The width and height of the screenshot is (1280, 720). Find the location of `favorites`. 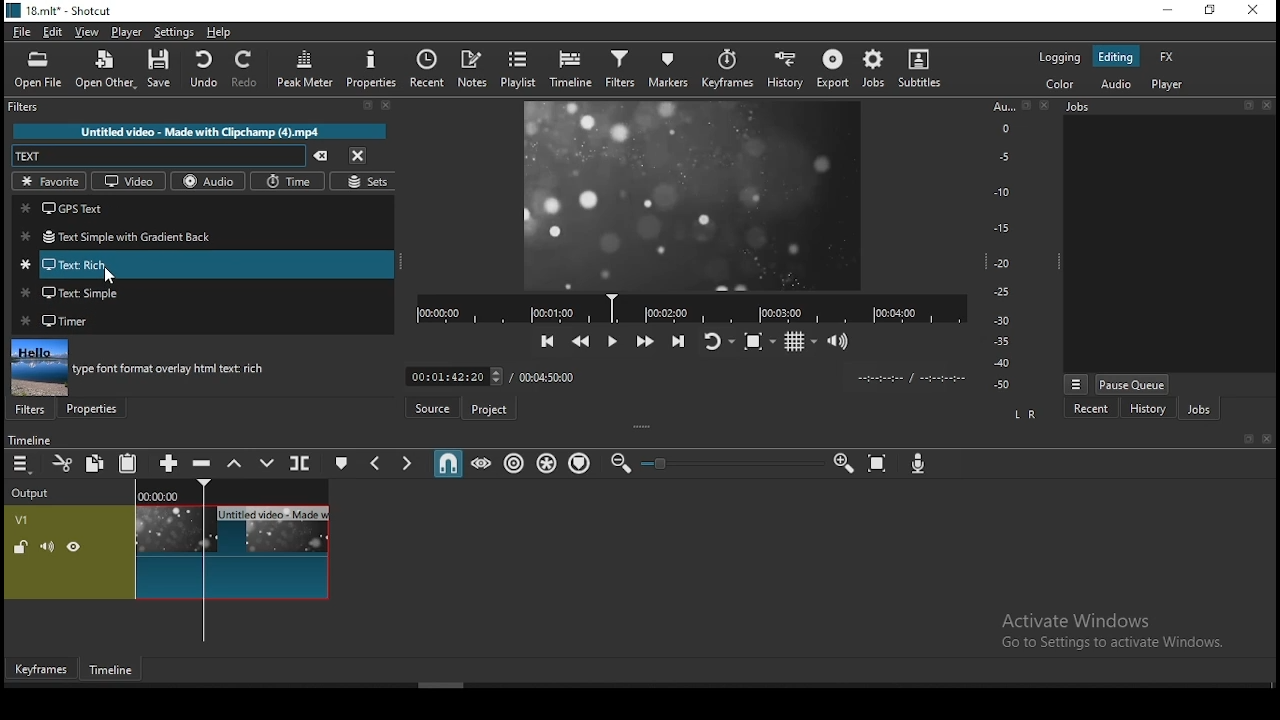

favorites is located at coordinates (48, 182).